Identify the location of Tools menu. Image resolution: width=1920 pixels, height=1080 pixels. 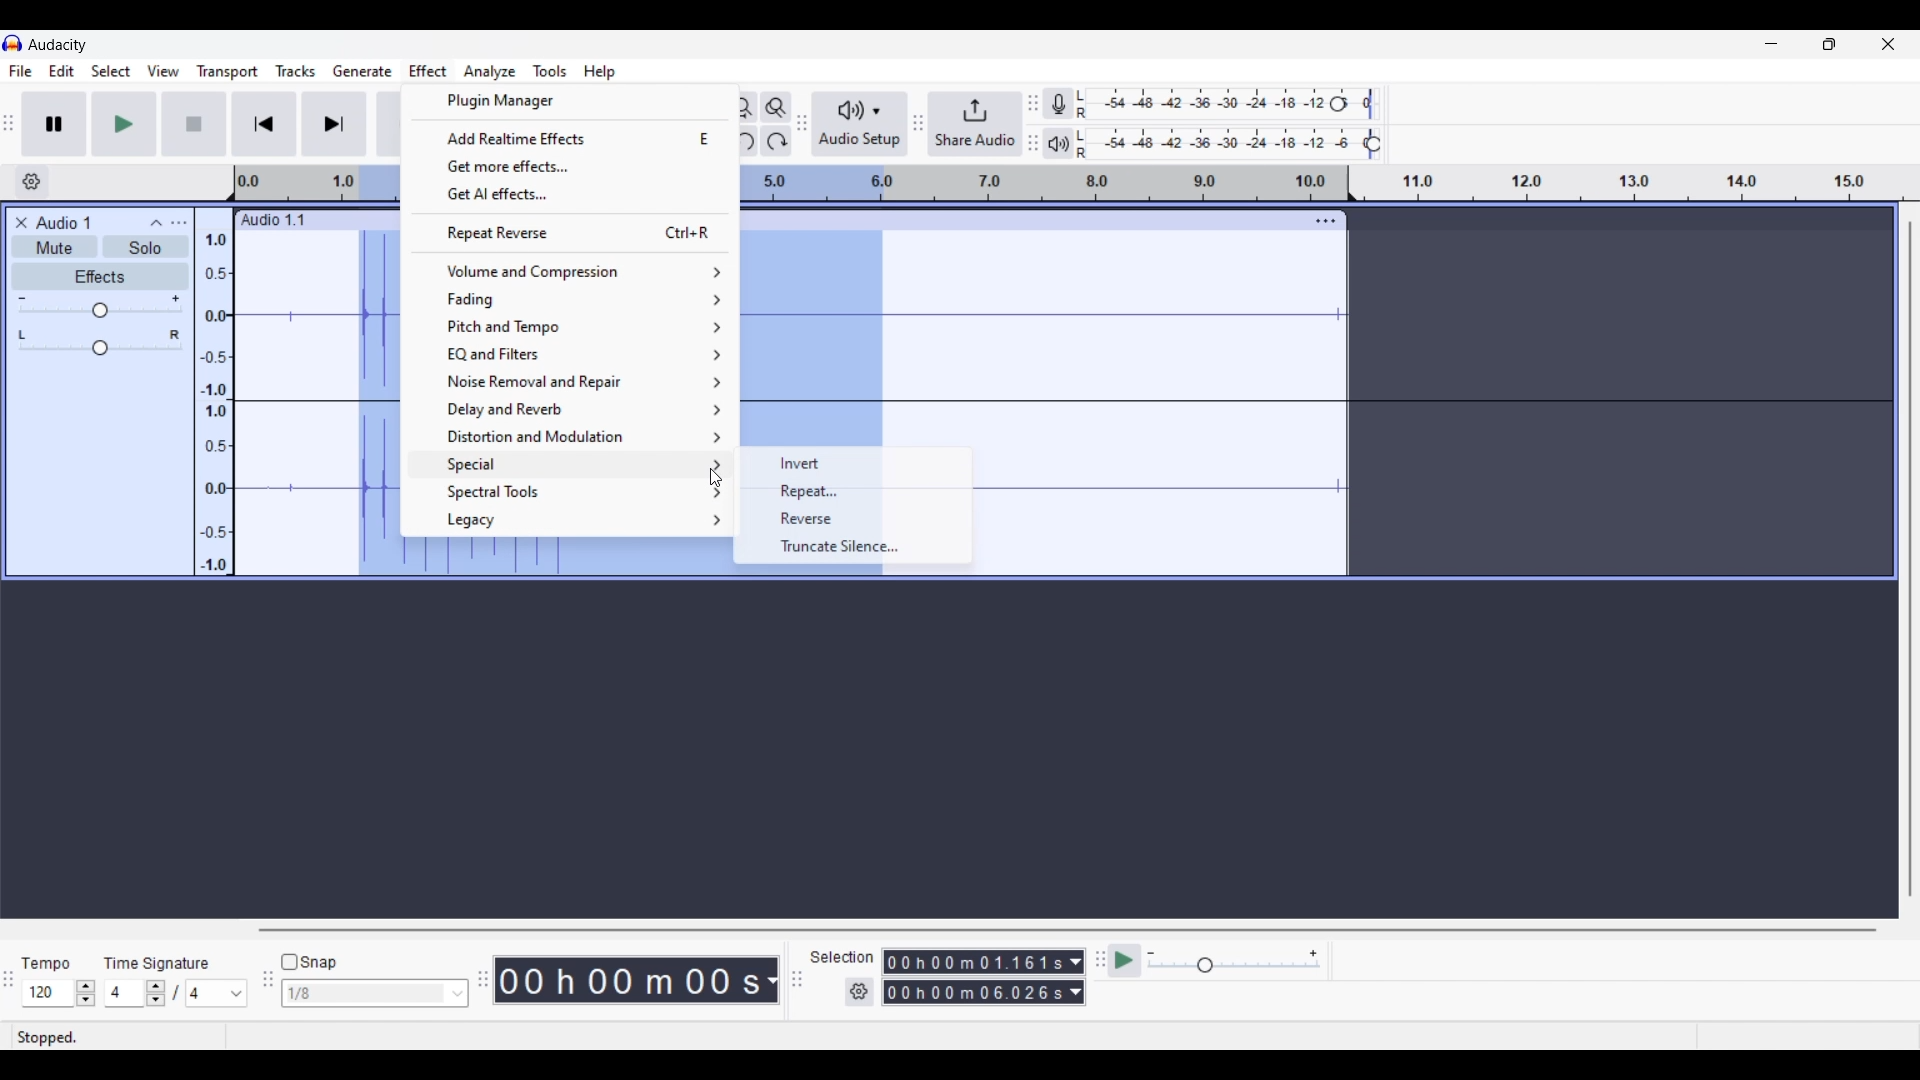
(550, 71).